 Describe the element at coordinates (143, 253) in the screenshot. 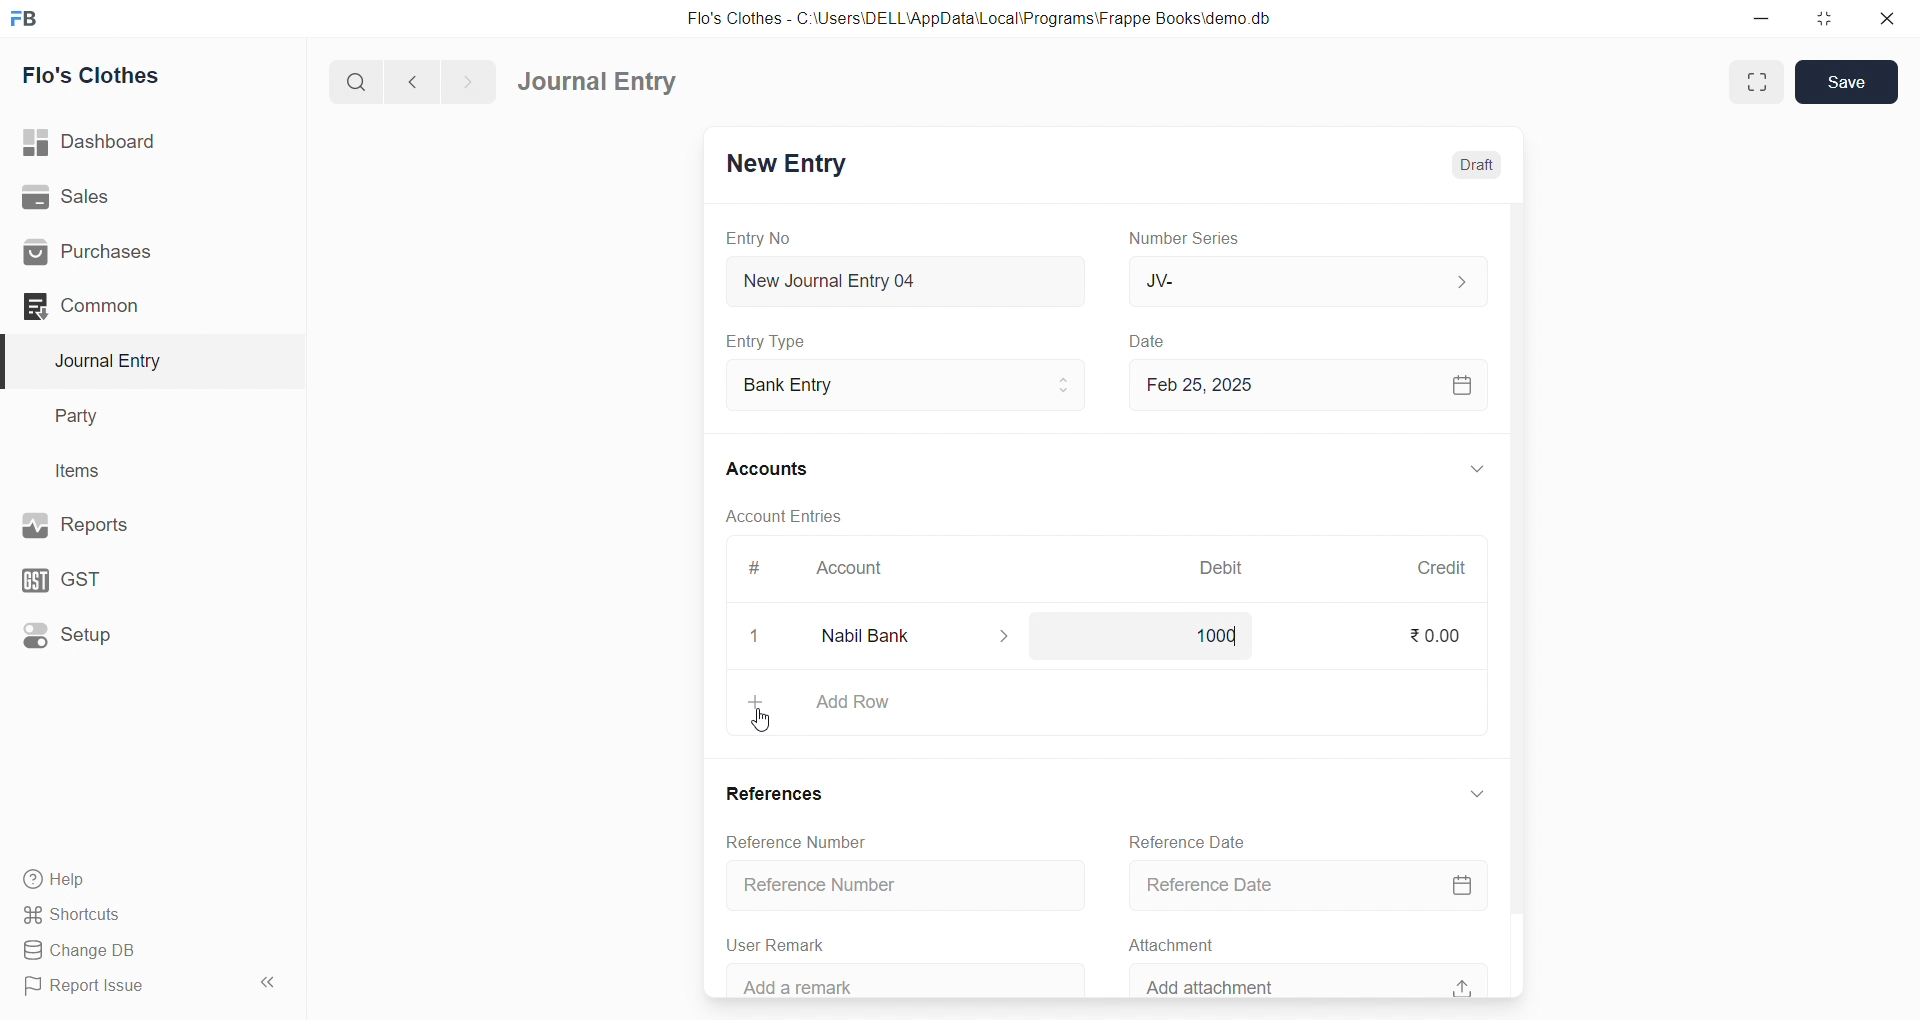

I see `Purchases` at that location.